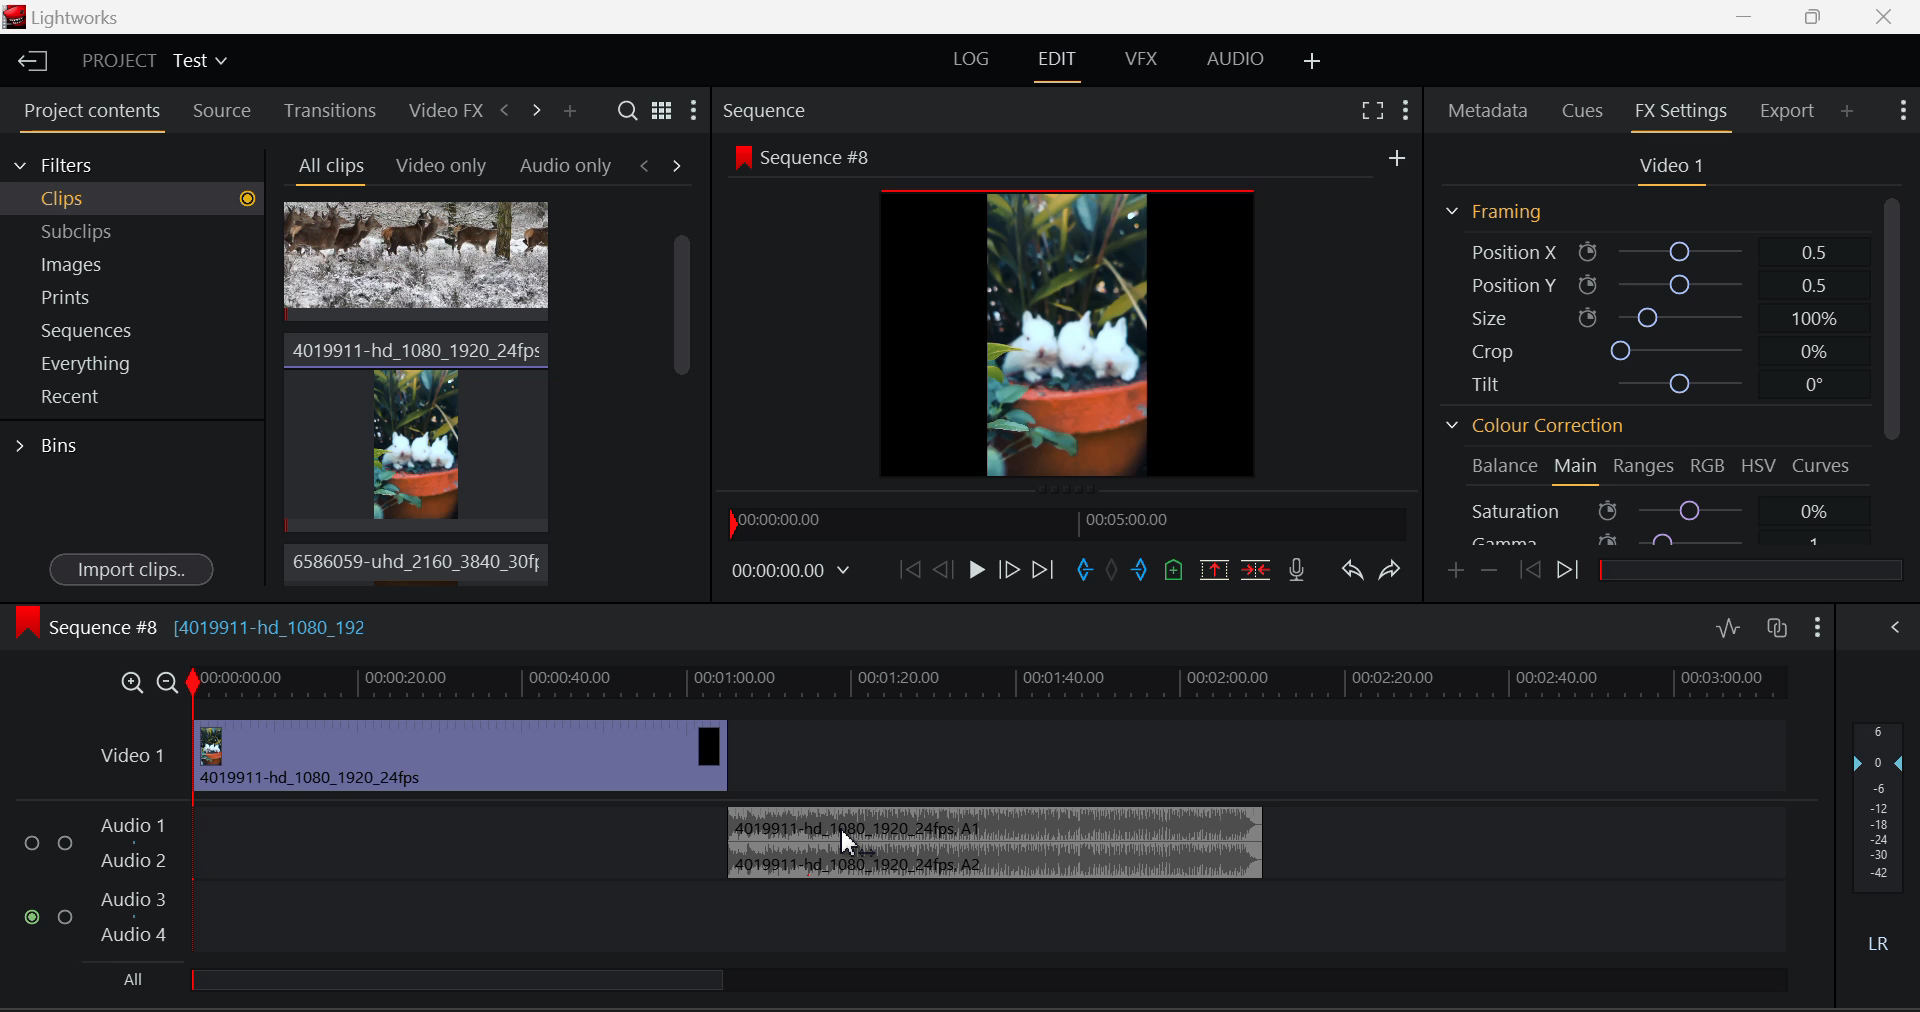  Describe the element at coordinates (1254, 571) in the screenshot. I see `Delete/Cut` at that location.